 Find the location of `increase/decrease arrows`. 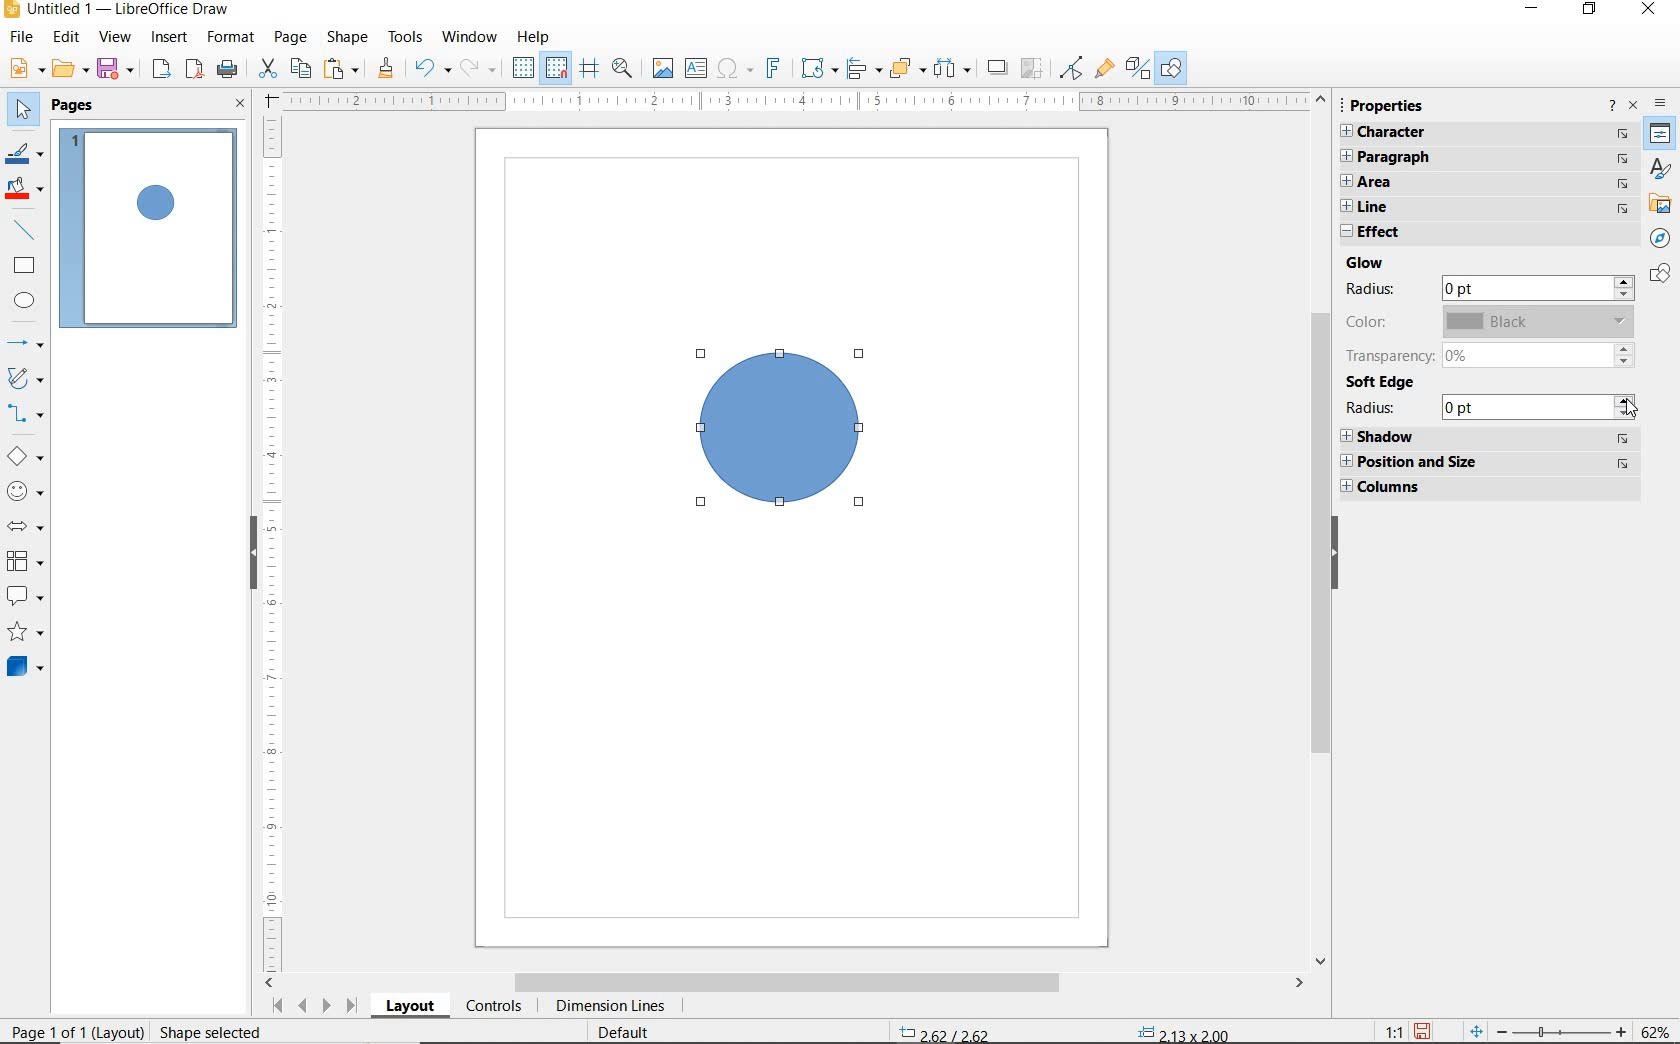

increase/decrease arrows is located at coordinates (1626, 351).